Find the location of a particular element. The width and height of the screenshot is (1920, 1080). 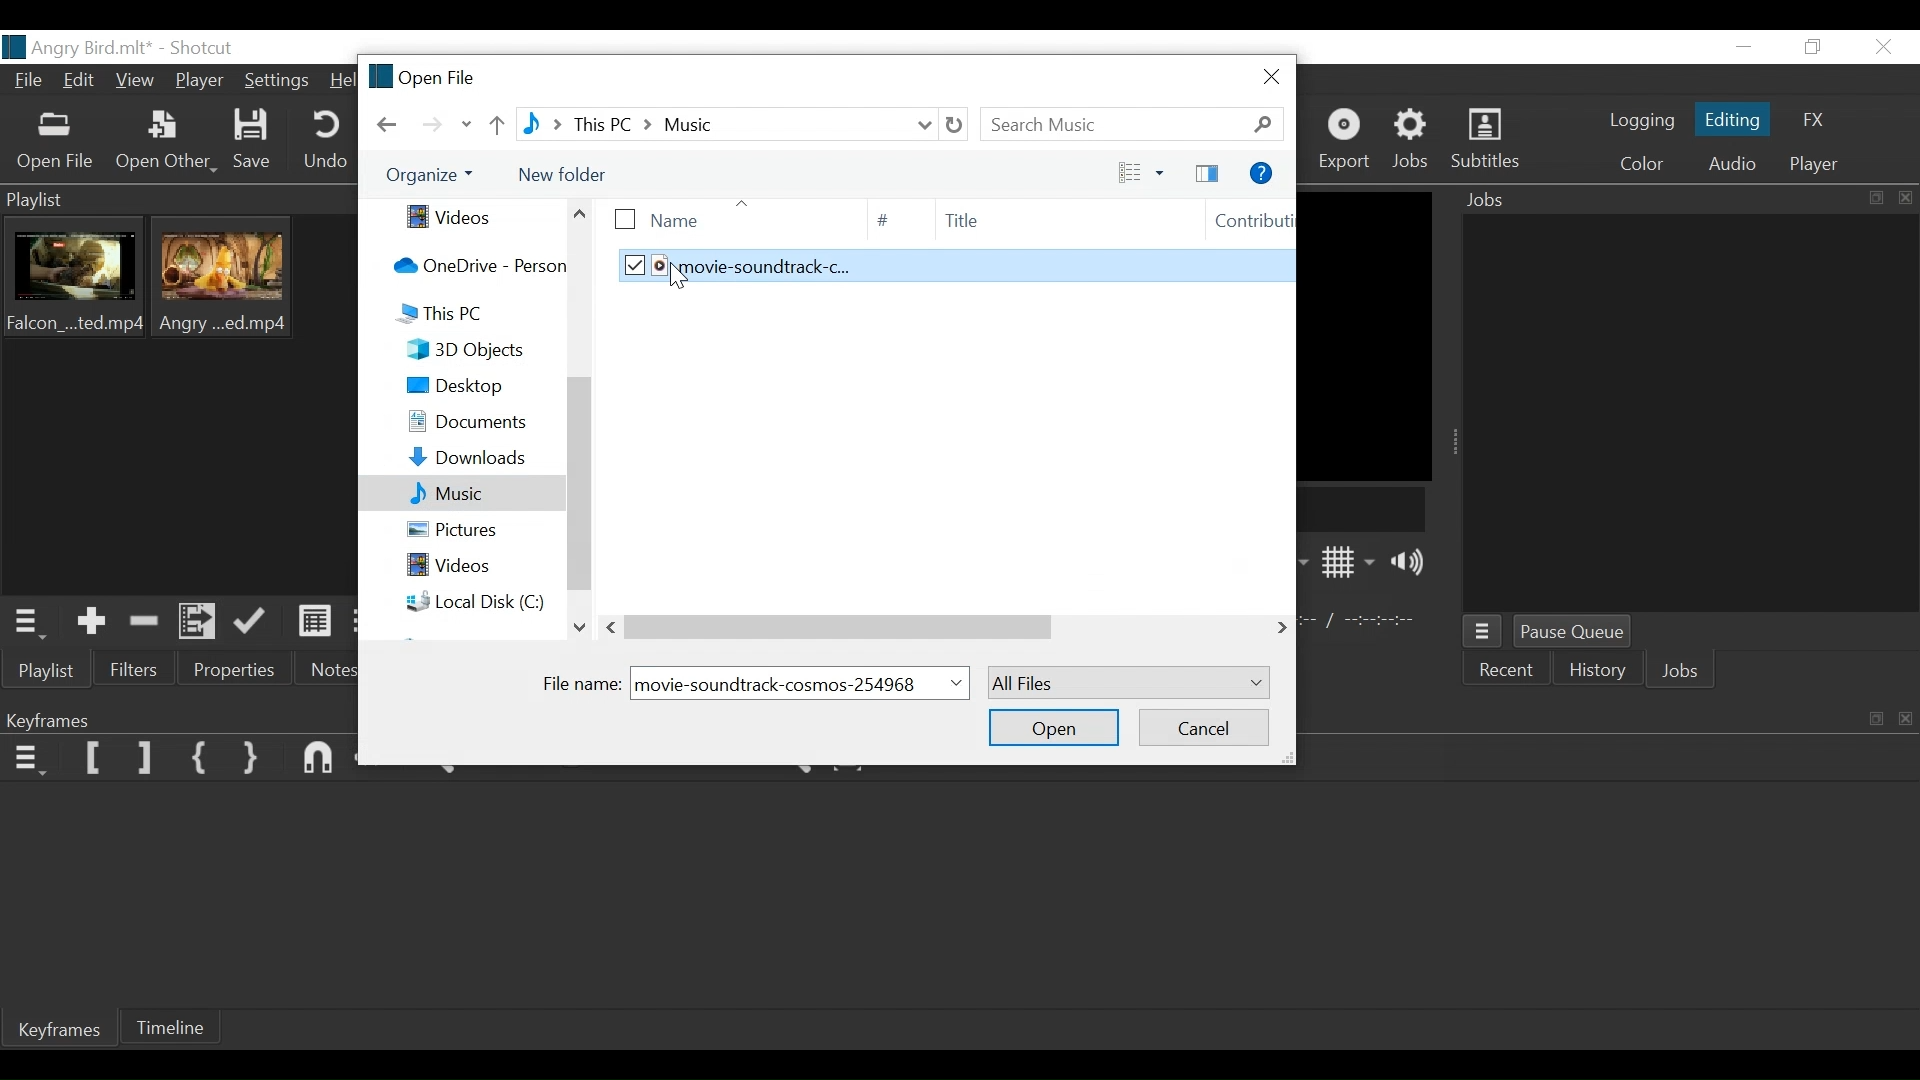

Cancel is located at coordinates (1204, 726).